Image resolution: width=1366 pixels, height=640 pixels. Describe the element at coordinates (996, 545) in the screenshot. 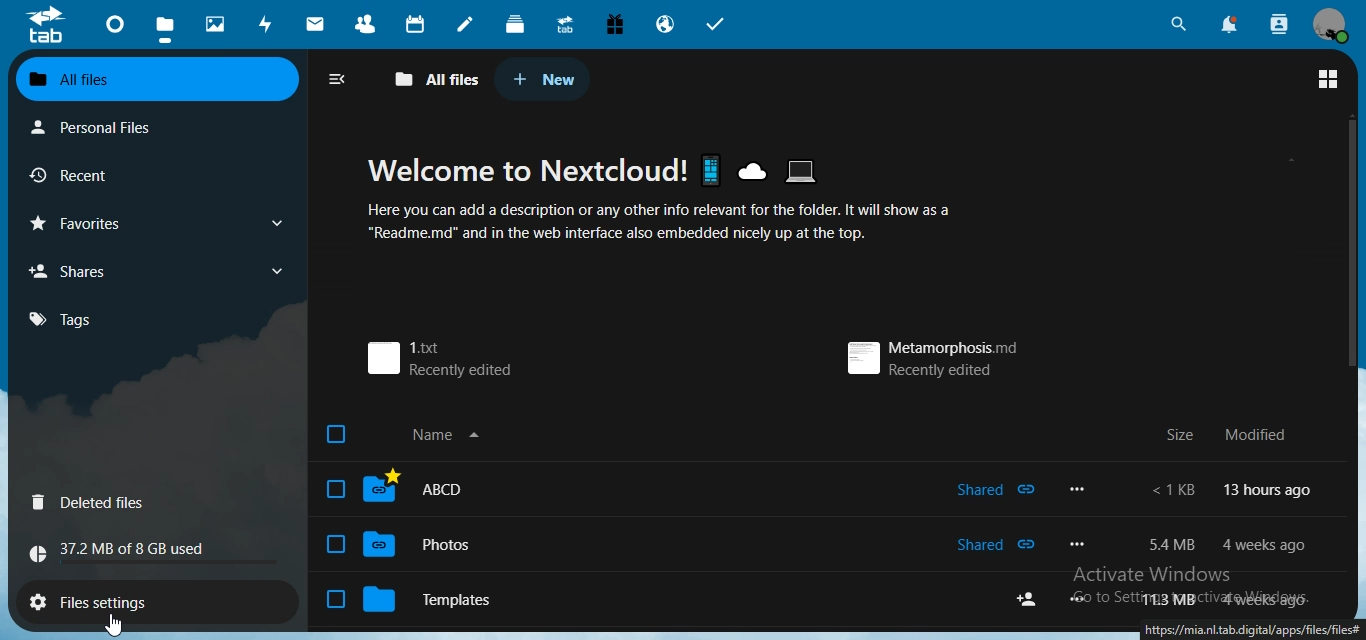

I see `shared` at that location.